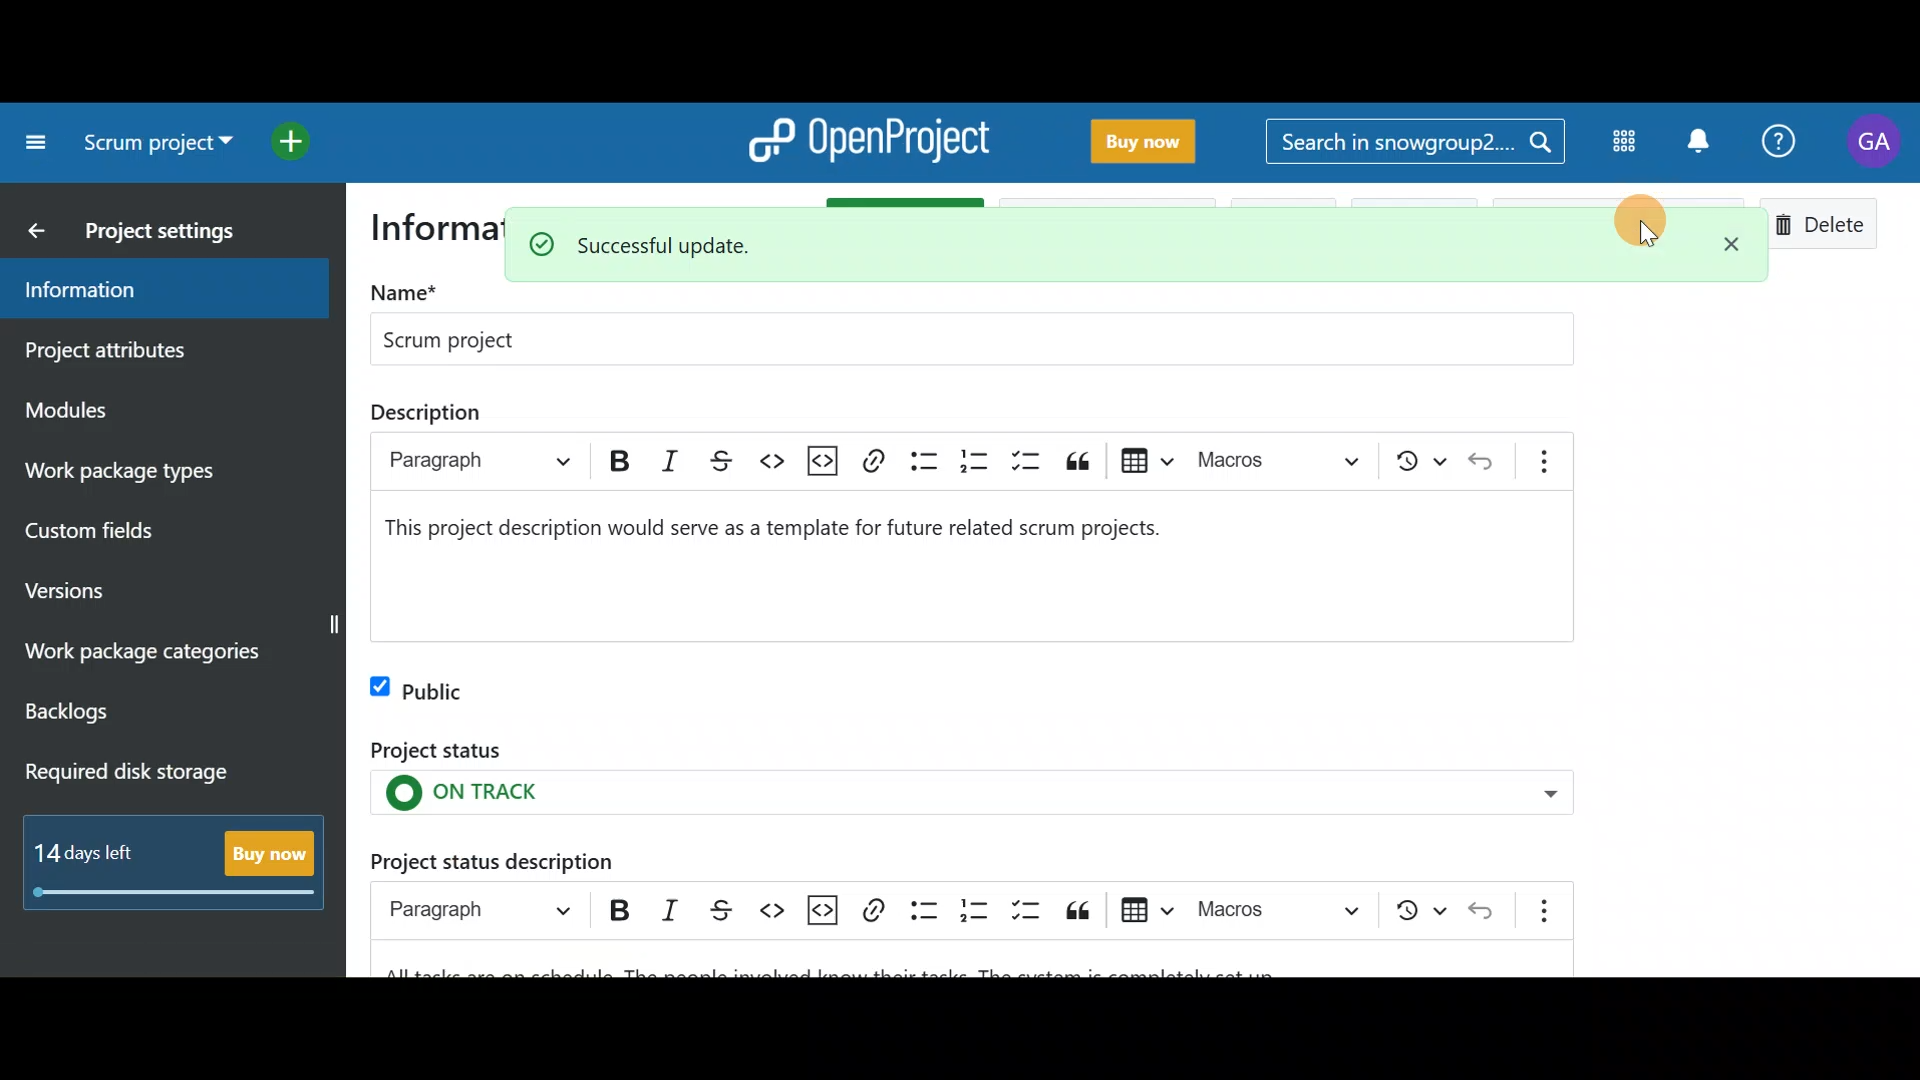 Image resolution: width=1920 pixels, height=1080 pixels. Describe the element at coordinates (1056, 239) in the screenshot. I see `Successful update` at that location.